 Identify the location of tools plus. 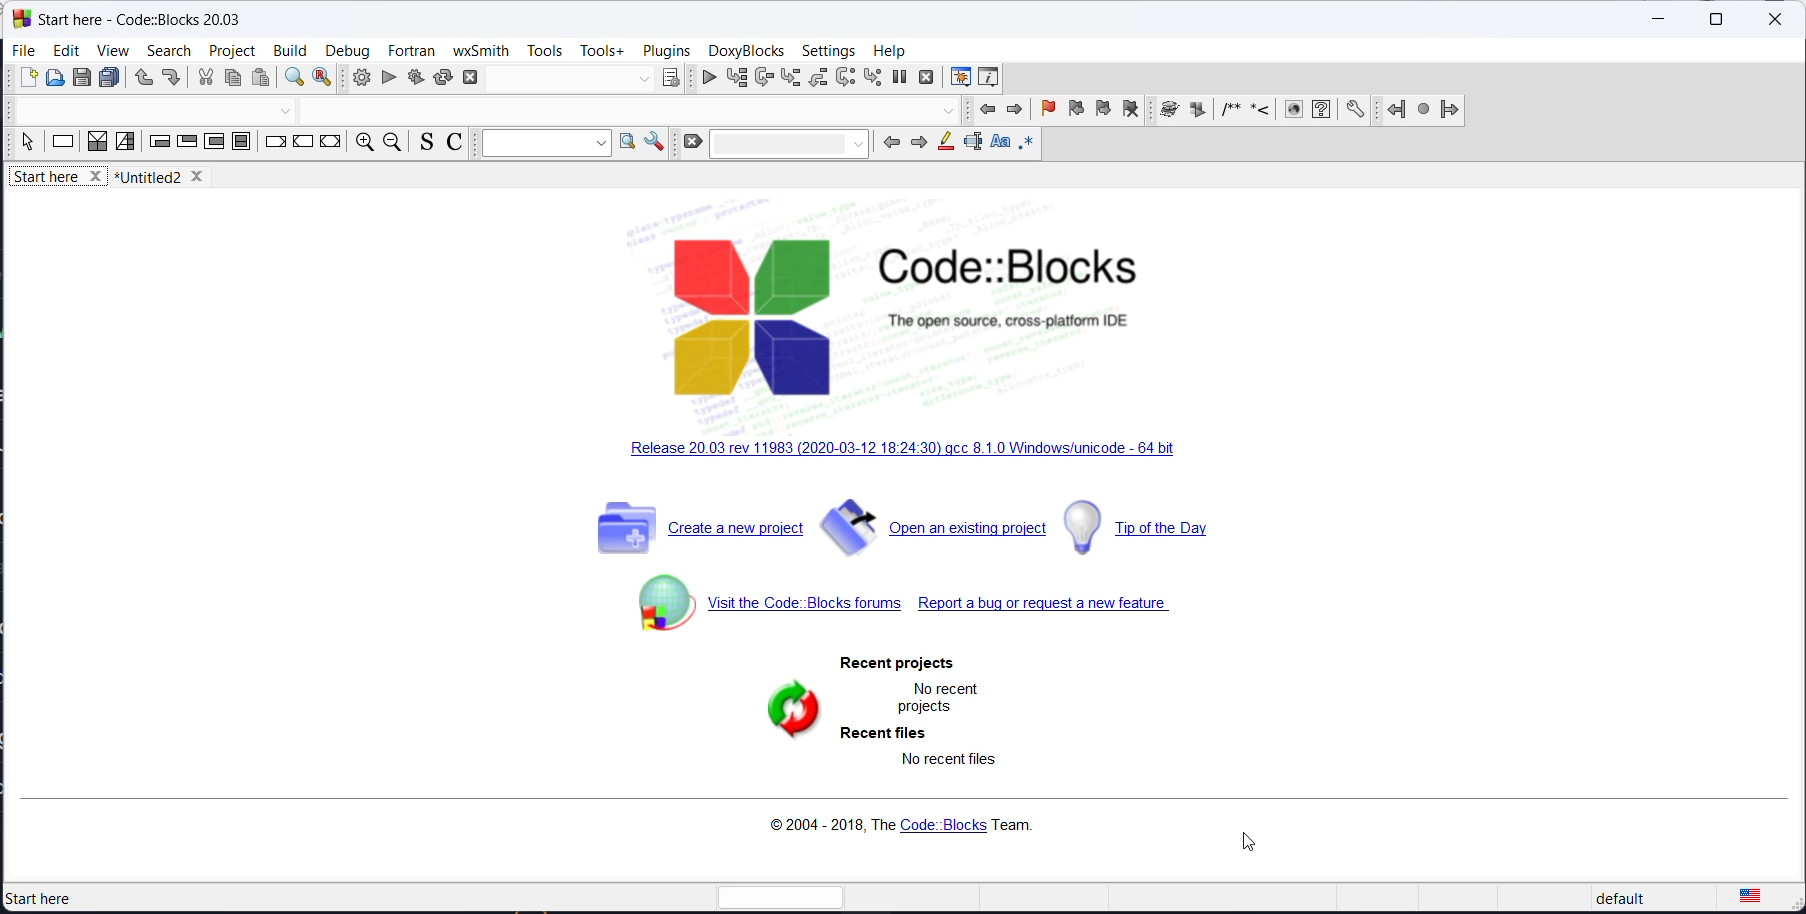
(602, 51).